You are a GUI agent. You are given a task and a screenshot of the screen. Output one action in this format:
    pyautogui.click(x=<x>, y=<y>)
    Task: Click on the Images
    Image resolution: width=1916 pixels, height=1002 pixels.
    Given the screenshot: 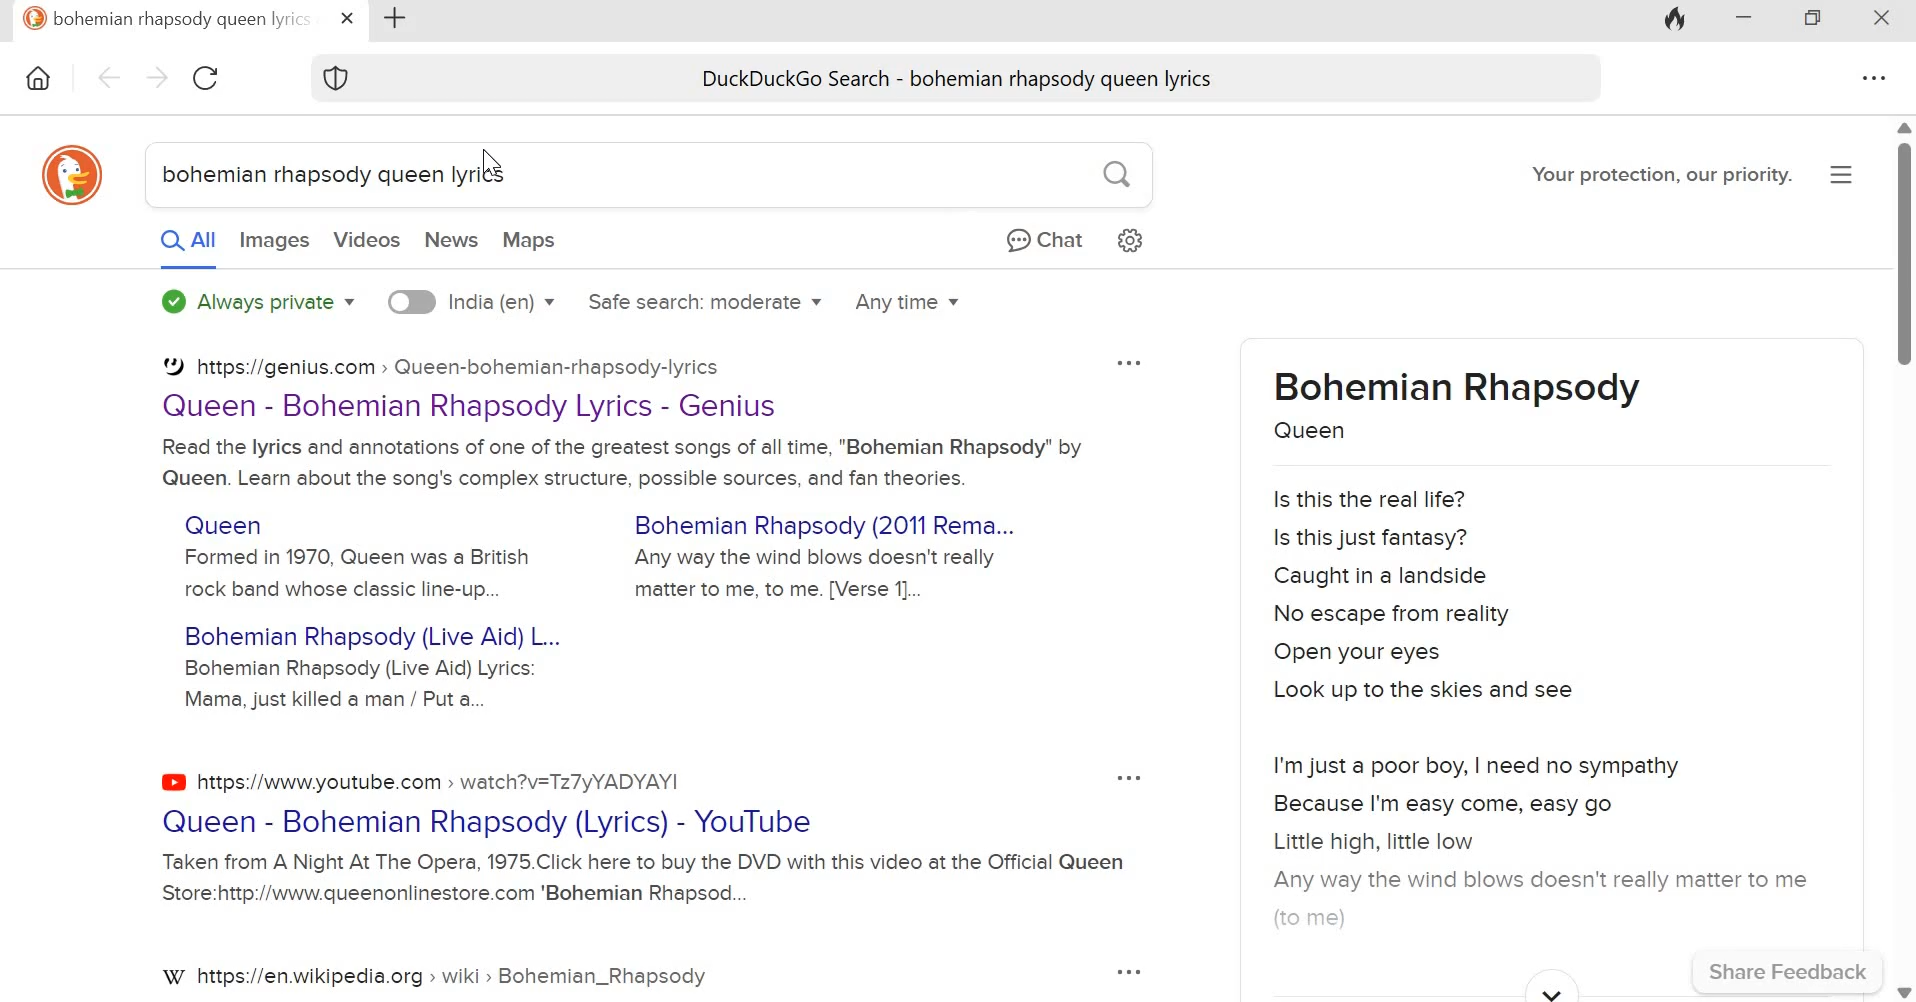 What is the action you would take?
    pyautogui.click(x=275, y=237)
    